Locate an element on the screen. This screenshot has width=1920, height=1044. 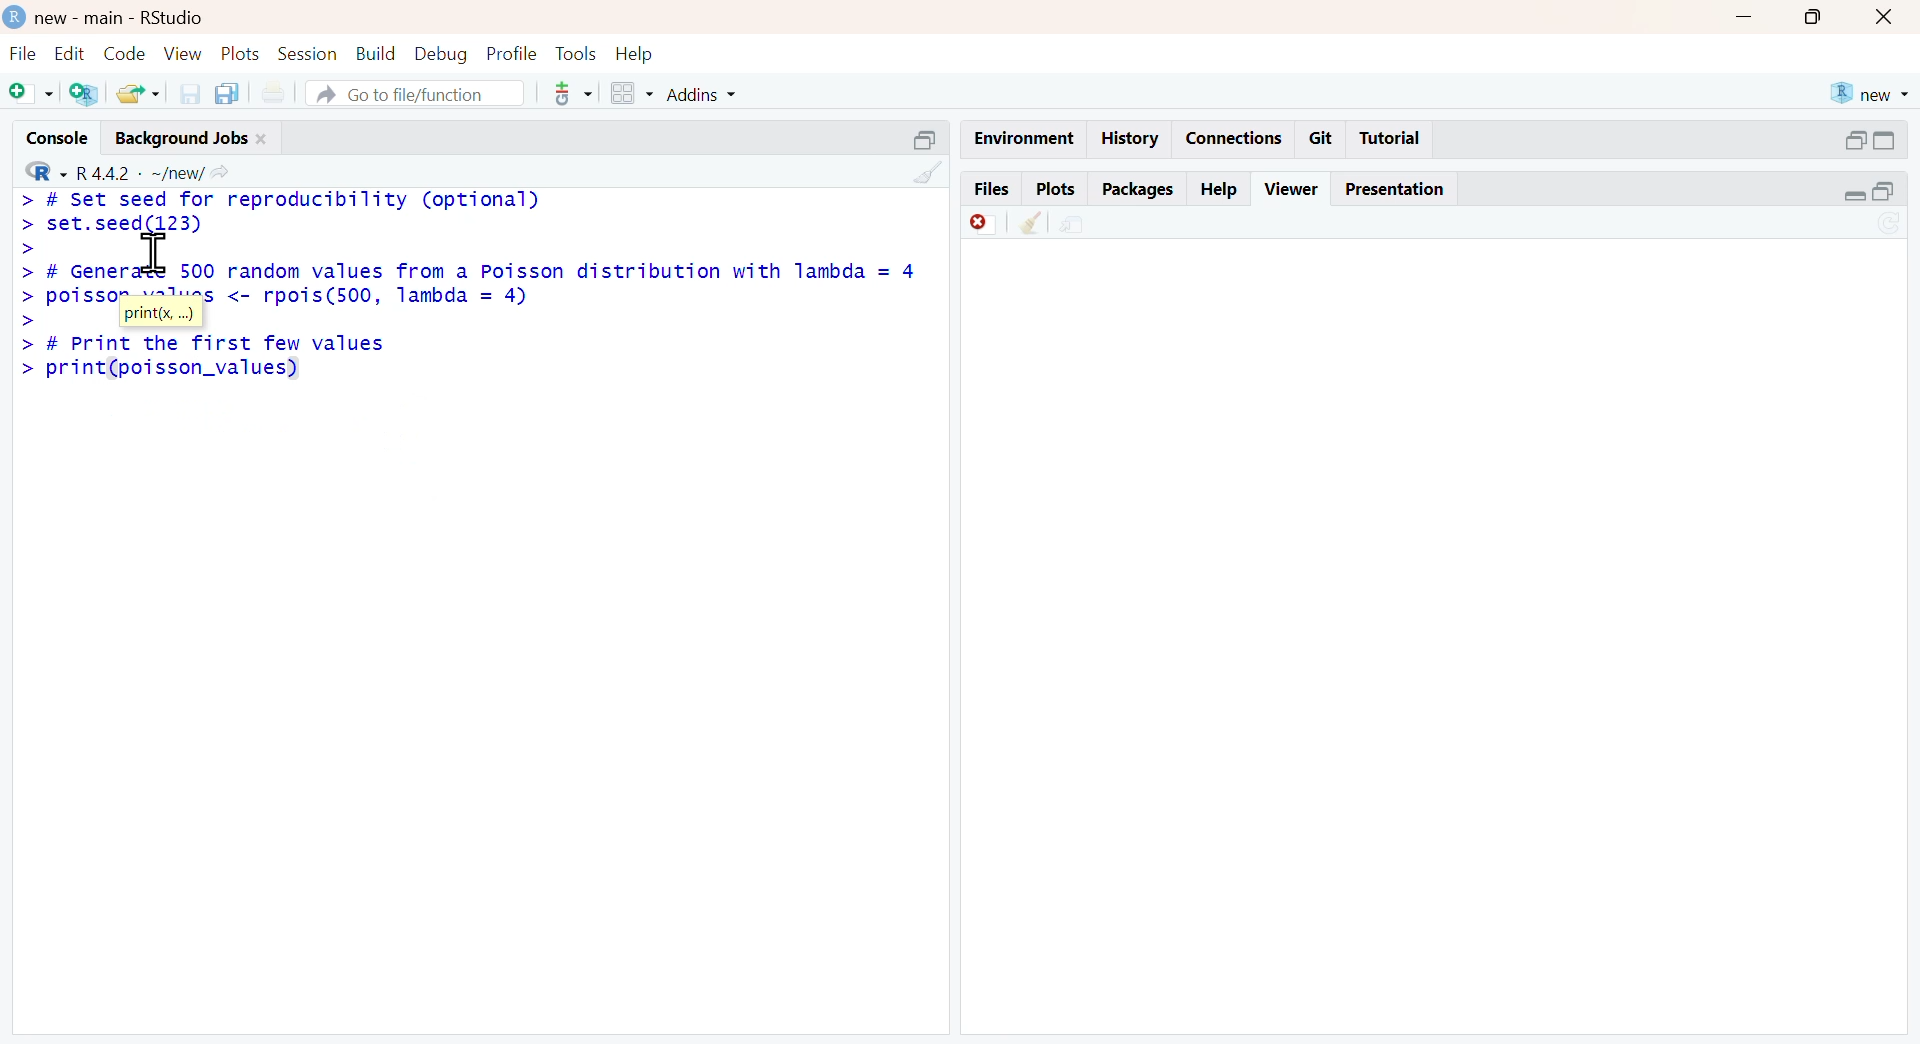
expand/collapse is located at coordinates (1886, 142).